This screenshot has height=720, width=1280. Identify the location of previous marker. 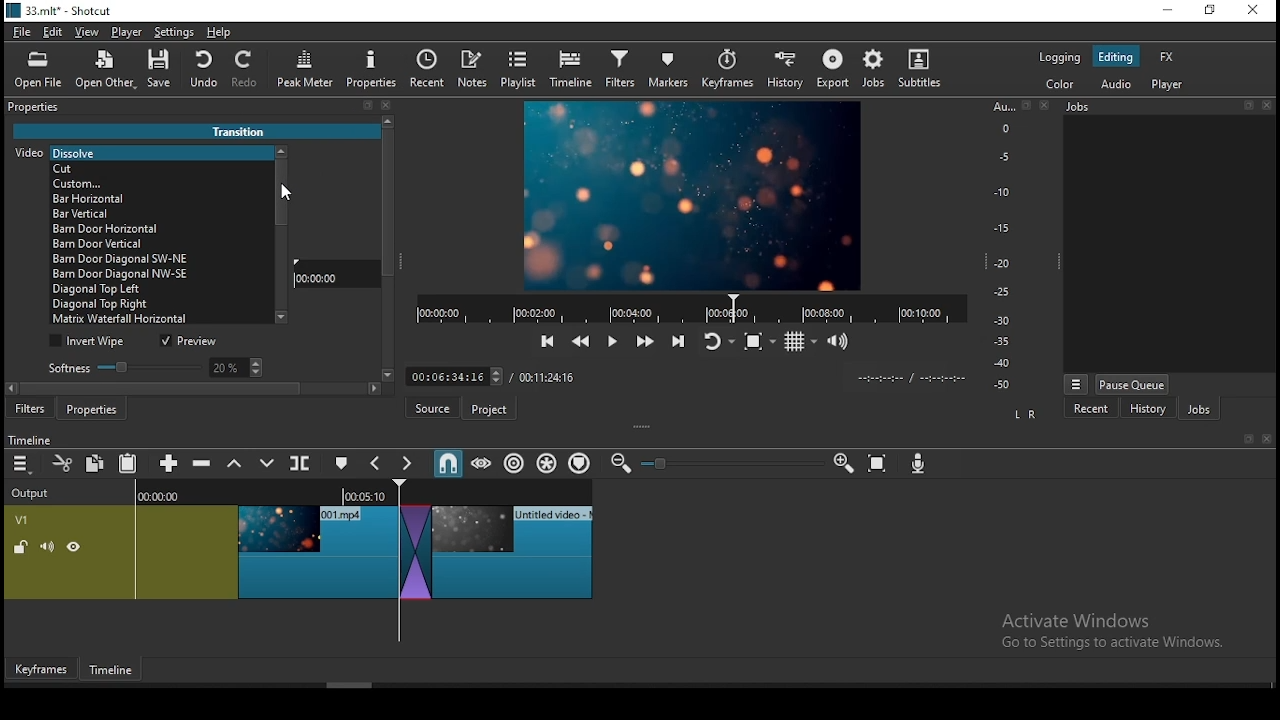
(377, 463).